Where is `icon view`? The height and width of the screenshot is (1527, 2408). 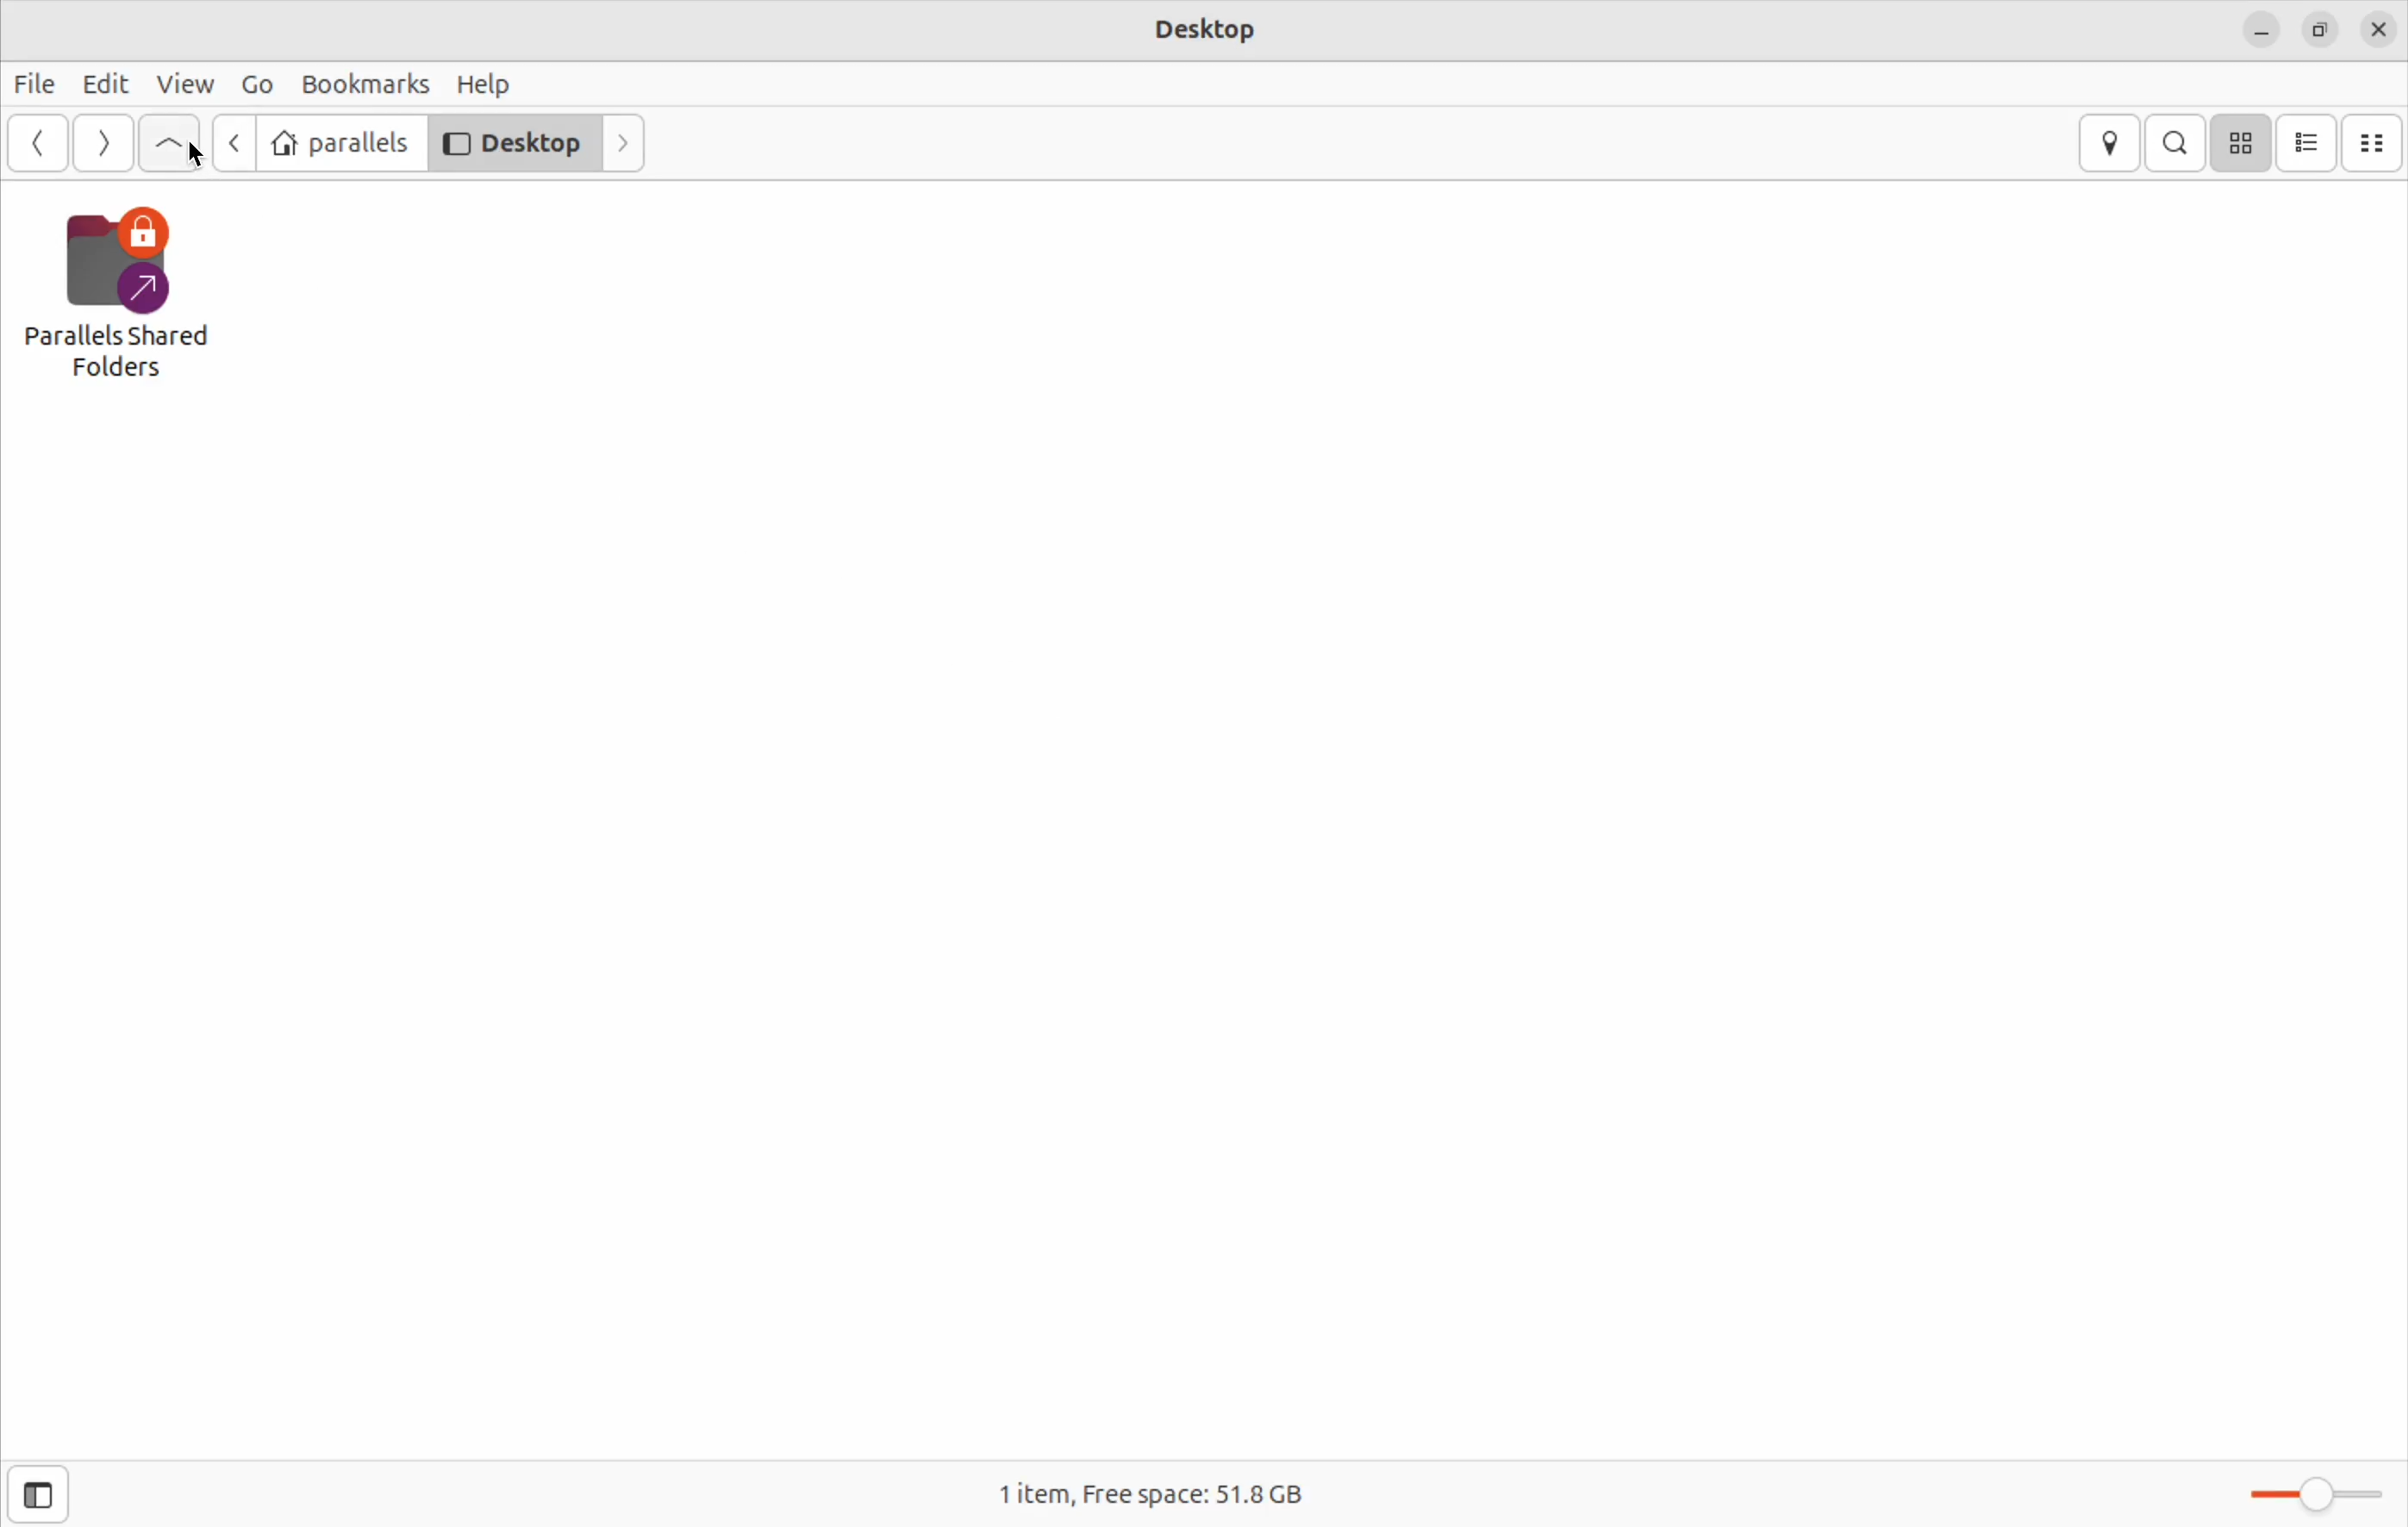 icon view is located at coordinates (2241, 144).